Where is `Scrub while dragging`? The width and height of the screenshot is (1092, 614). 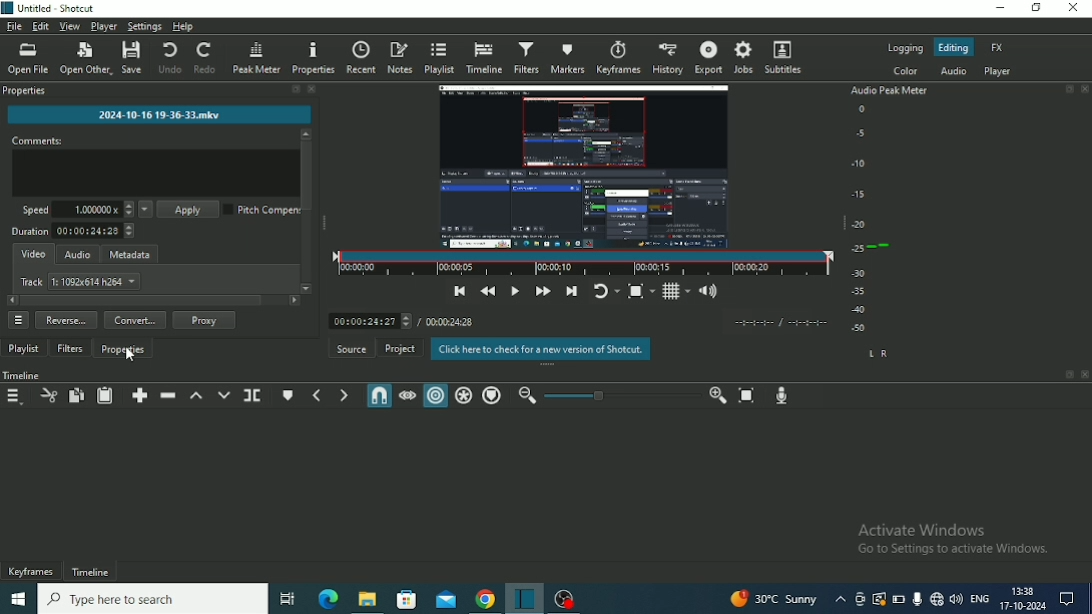
Scrub while dragging is located at coordinates (407, 396).